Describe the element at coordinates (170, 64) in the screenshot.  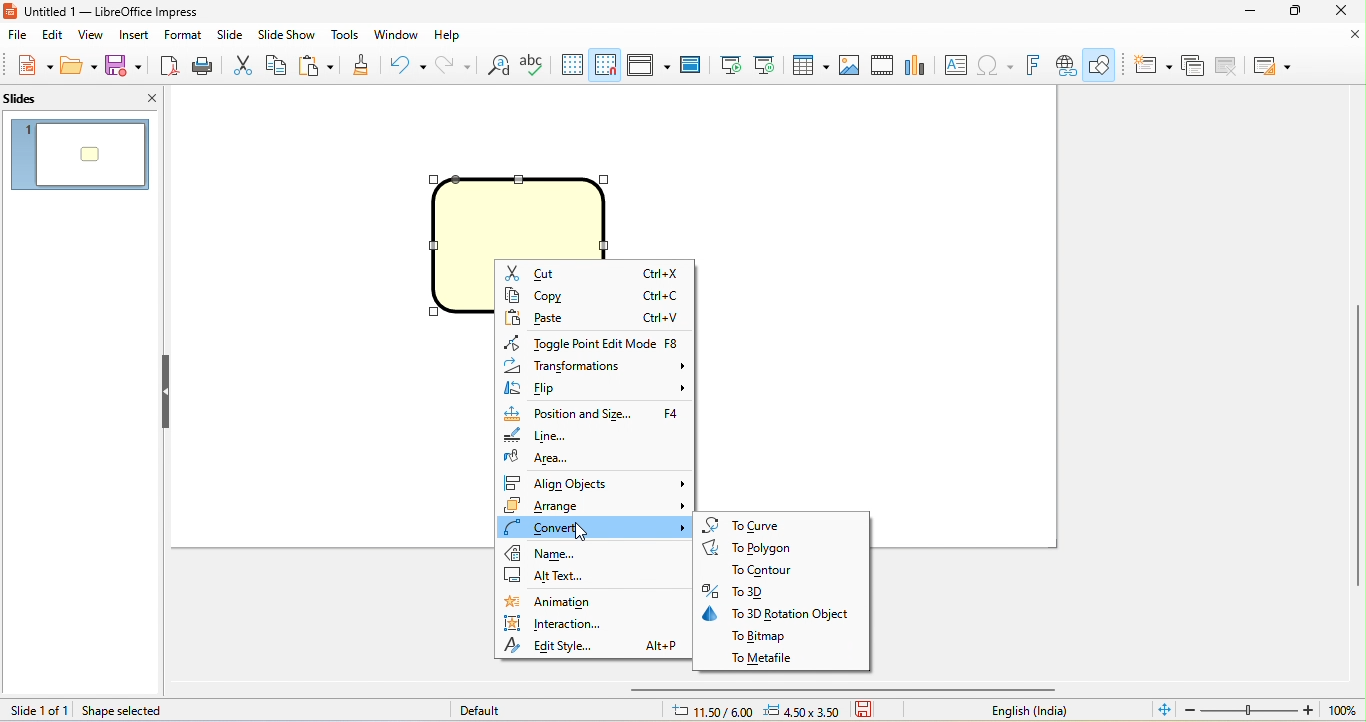
I see `export directly as pdf` at that location.